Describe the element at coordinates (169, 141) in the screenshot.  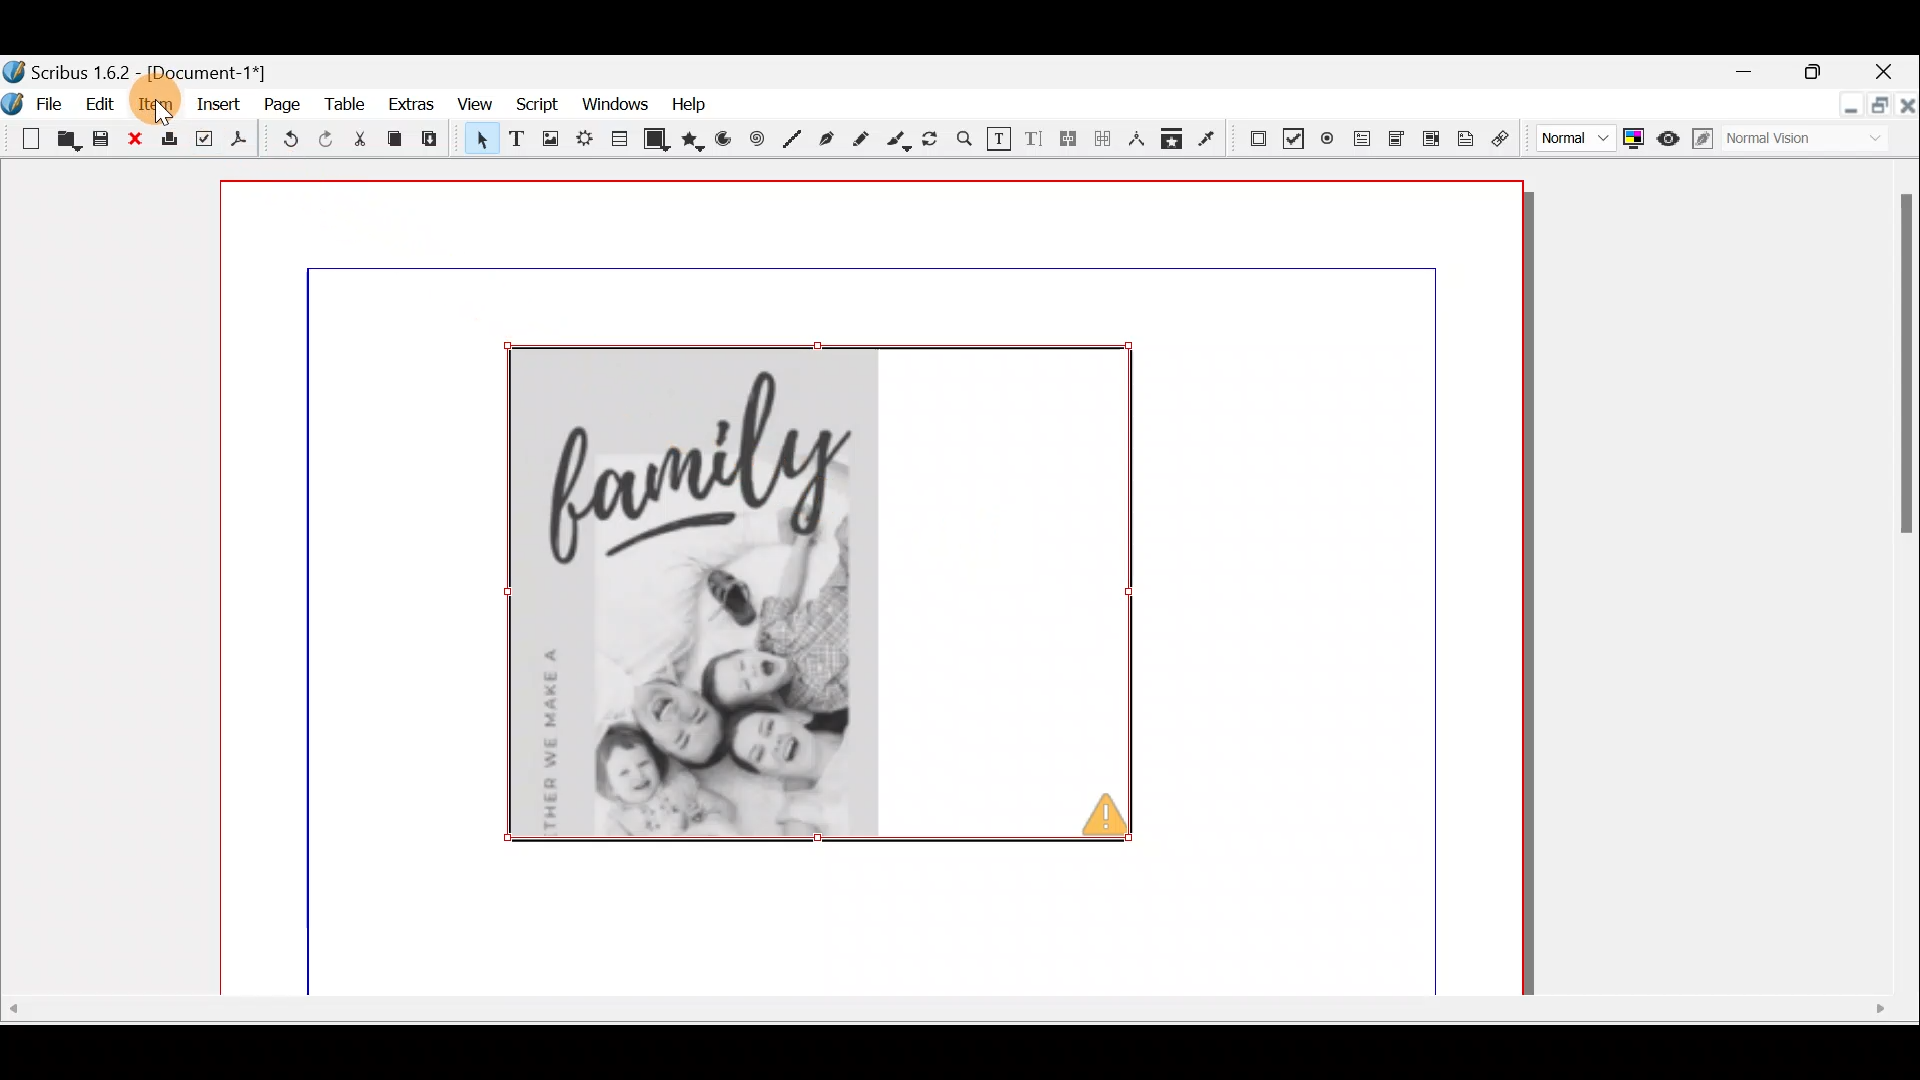
I see `Print` at that location.